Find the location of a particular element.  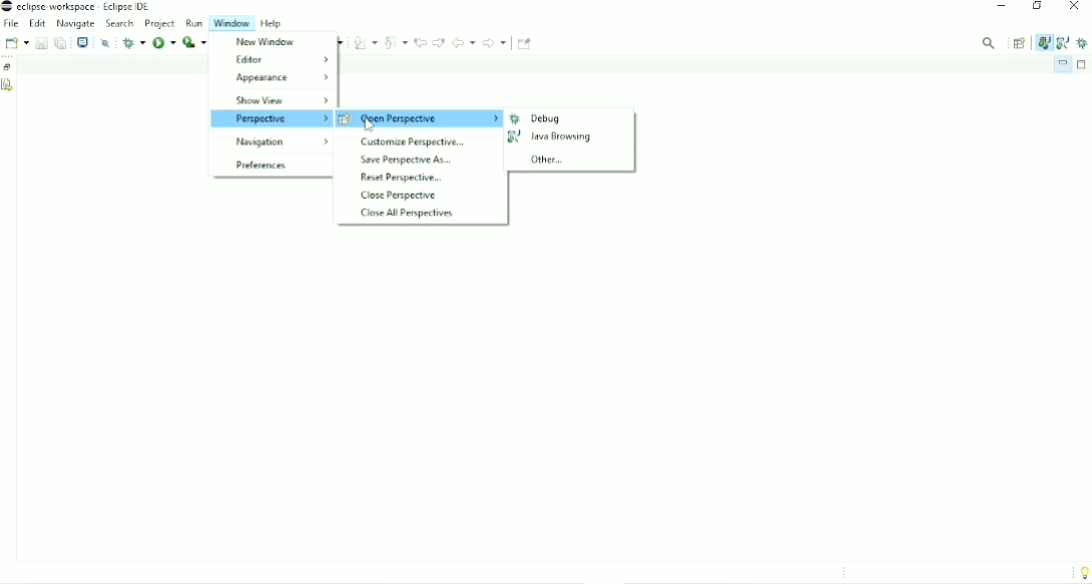

Window is located at coordinates (234, 23).